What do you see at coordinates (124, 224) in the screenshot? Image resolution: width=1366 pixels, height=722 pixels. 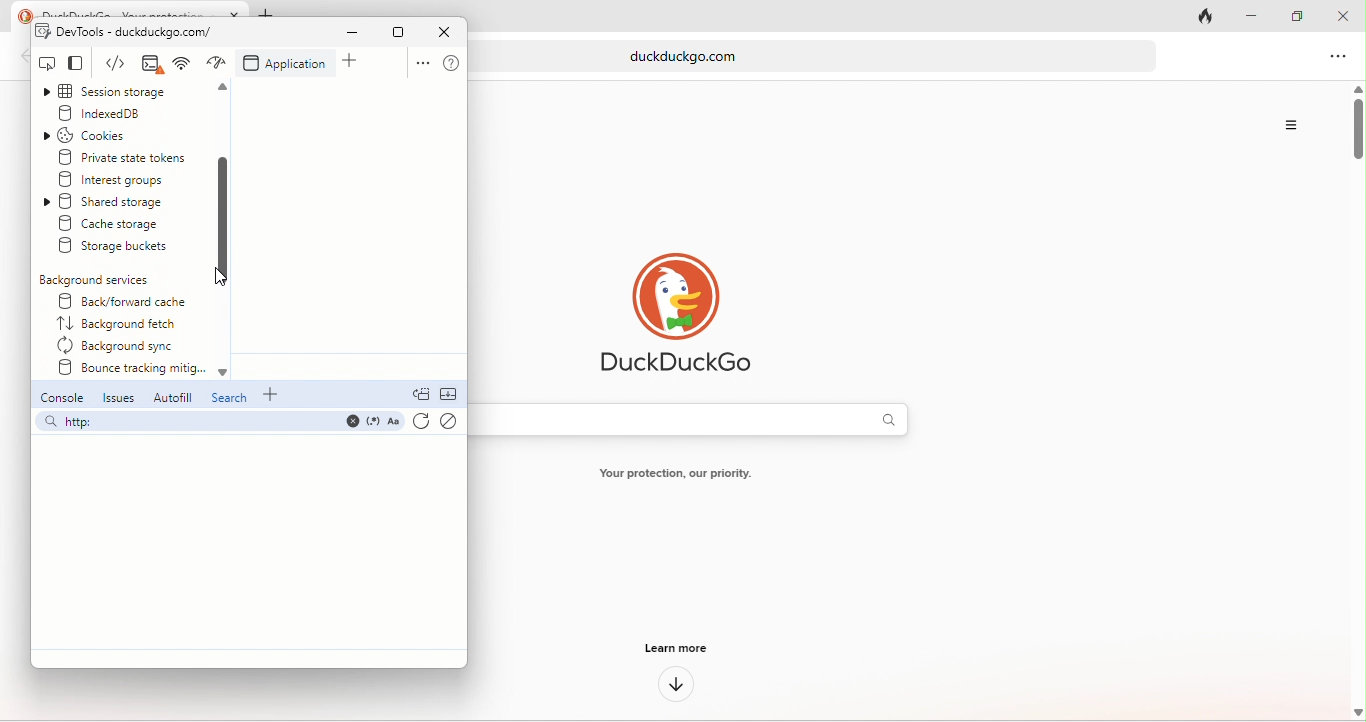 I see `create storage` at bounding box center [124, 224].